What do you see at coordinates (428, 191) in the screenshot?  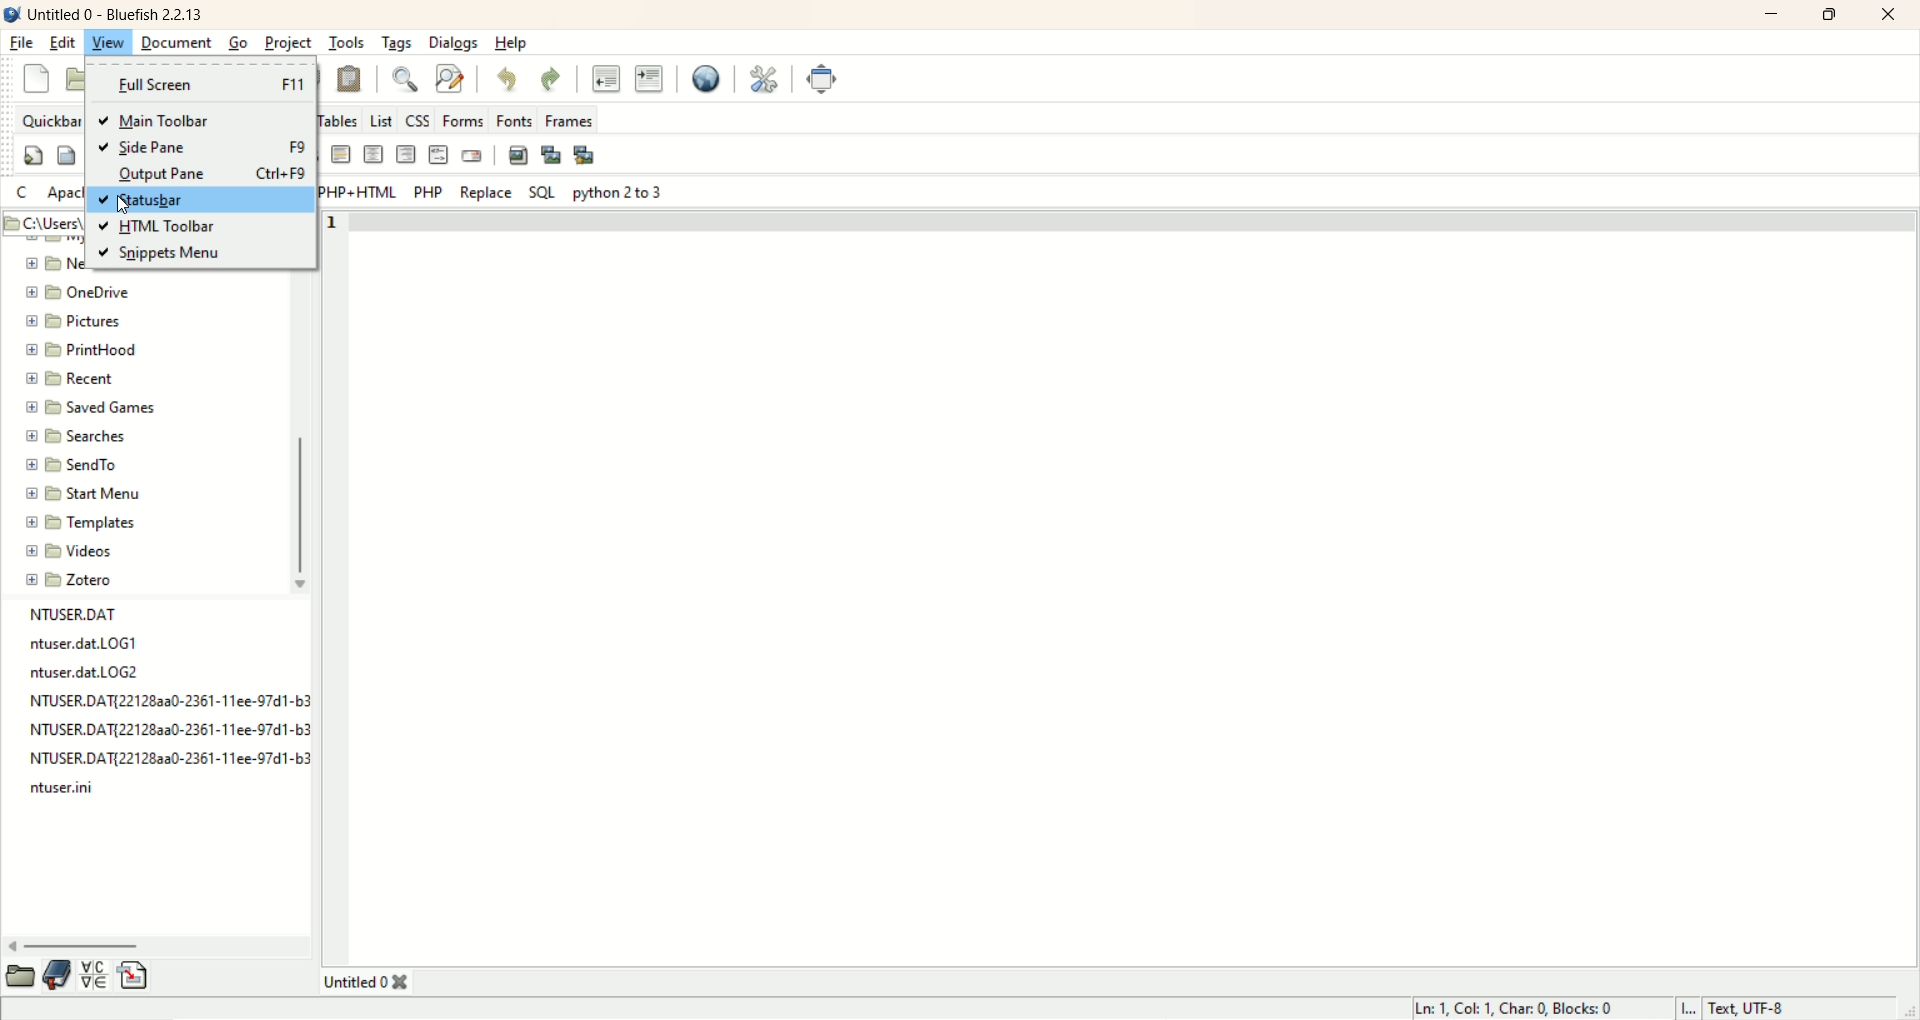 I see `PHP` at bounding box center [428, 191].